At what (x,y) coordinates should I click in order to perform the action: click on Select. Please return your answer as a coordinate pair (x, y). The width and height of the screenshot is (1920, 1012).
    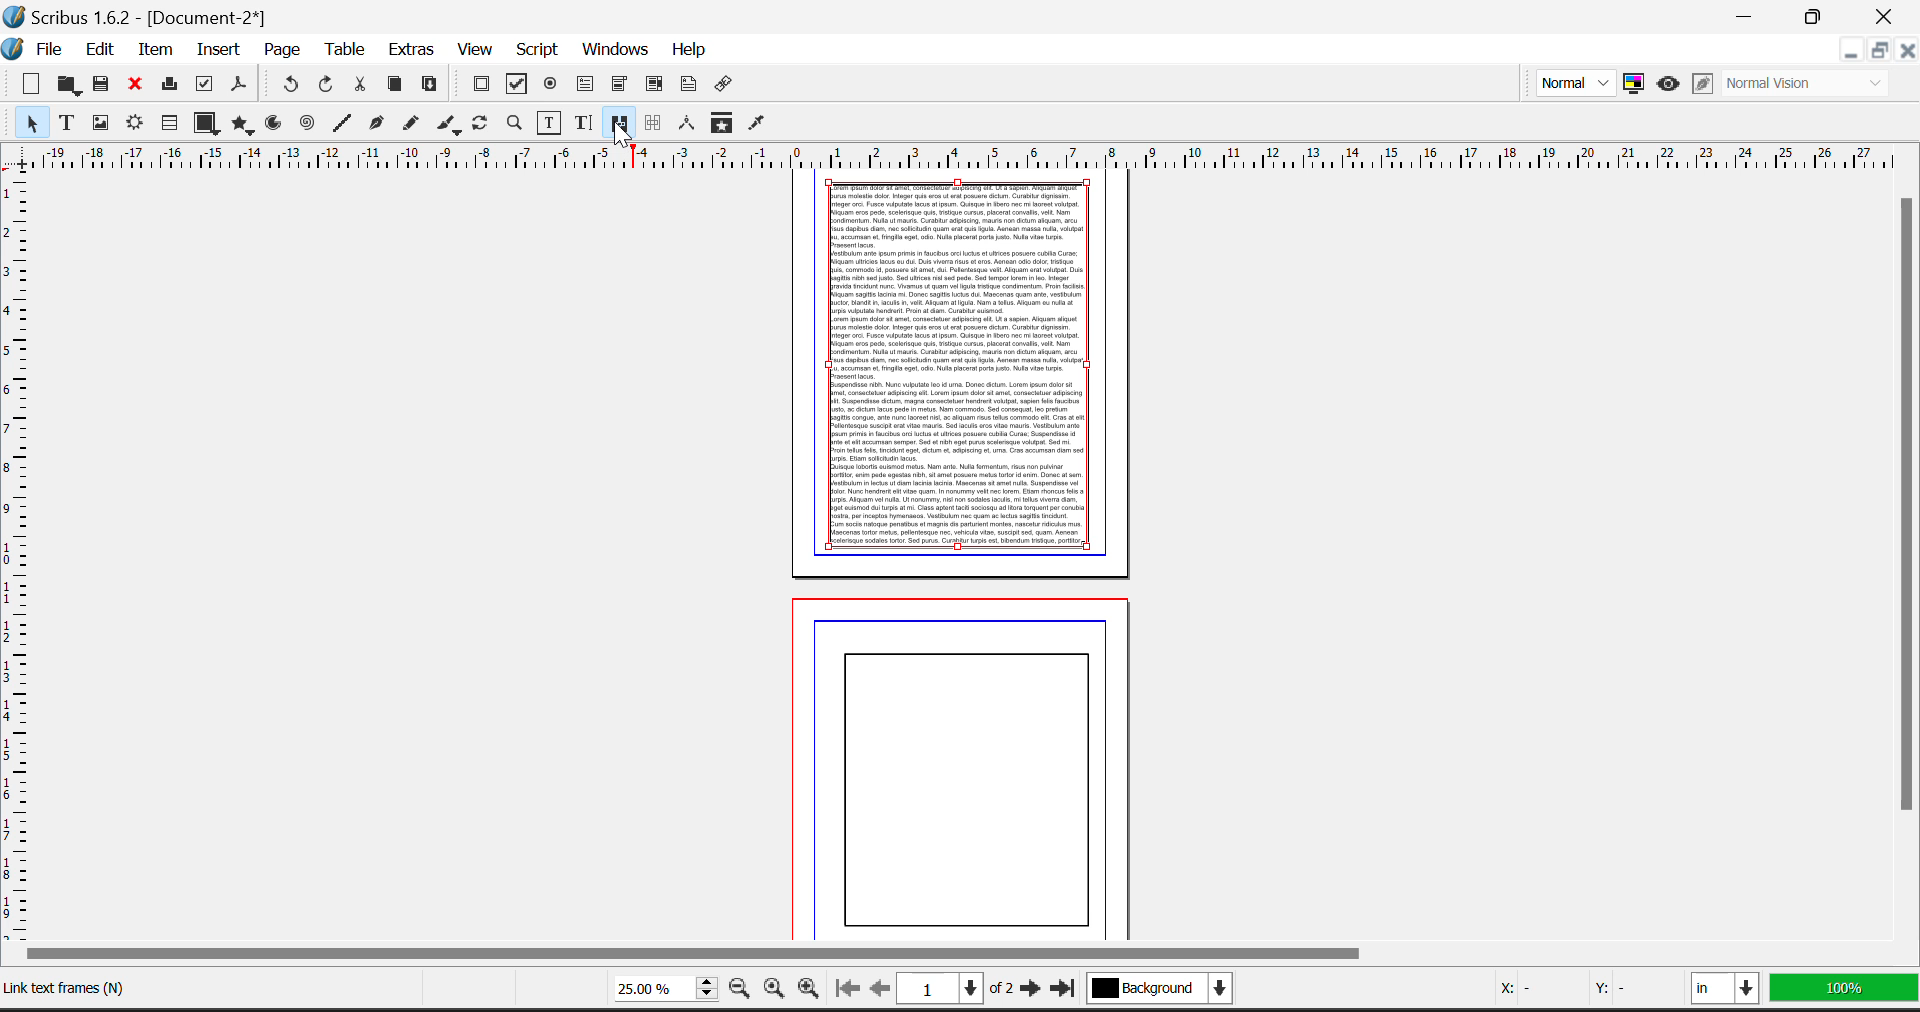
    Looking at the image, I should click on (25, 123).